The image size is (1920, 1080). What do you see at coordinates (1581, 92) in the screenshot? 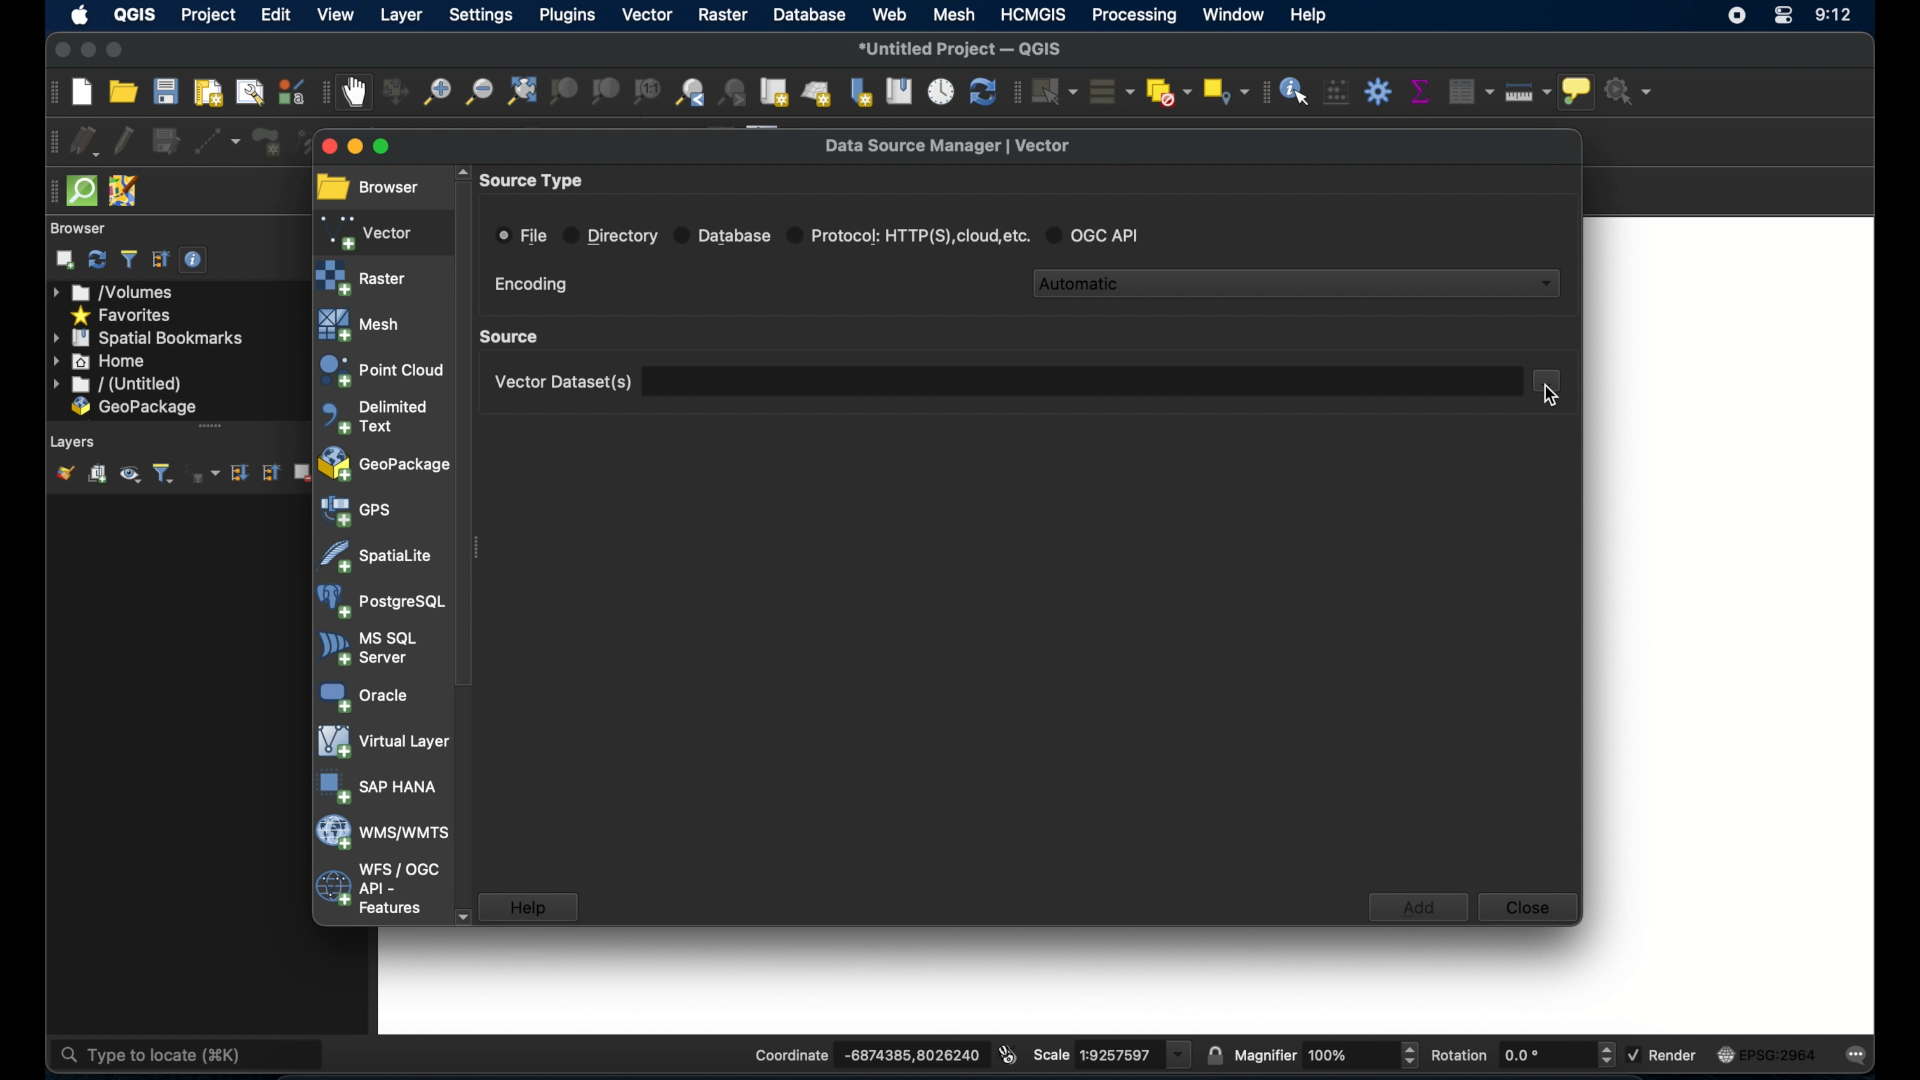
I see `show map tops` at bounding box center [1581, 92].